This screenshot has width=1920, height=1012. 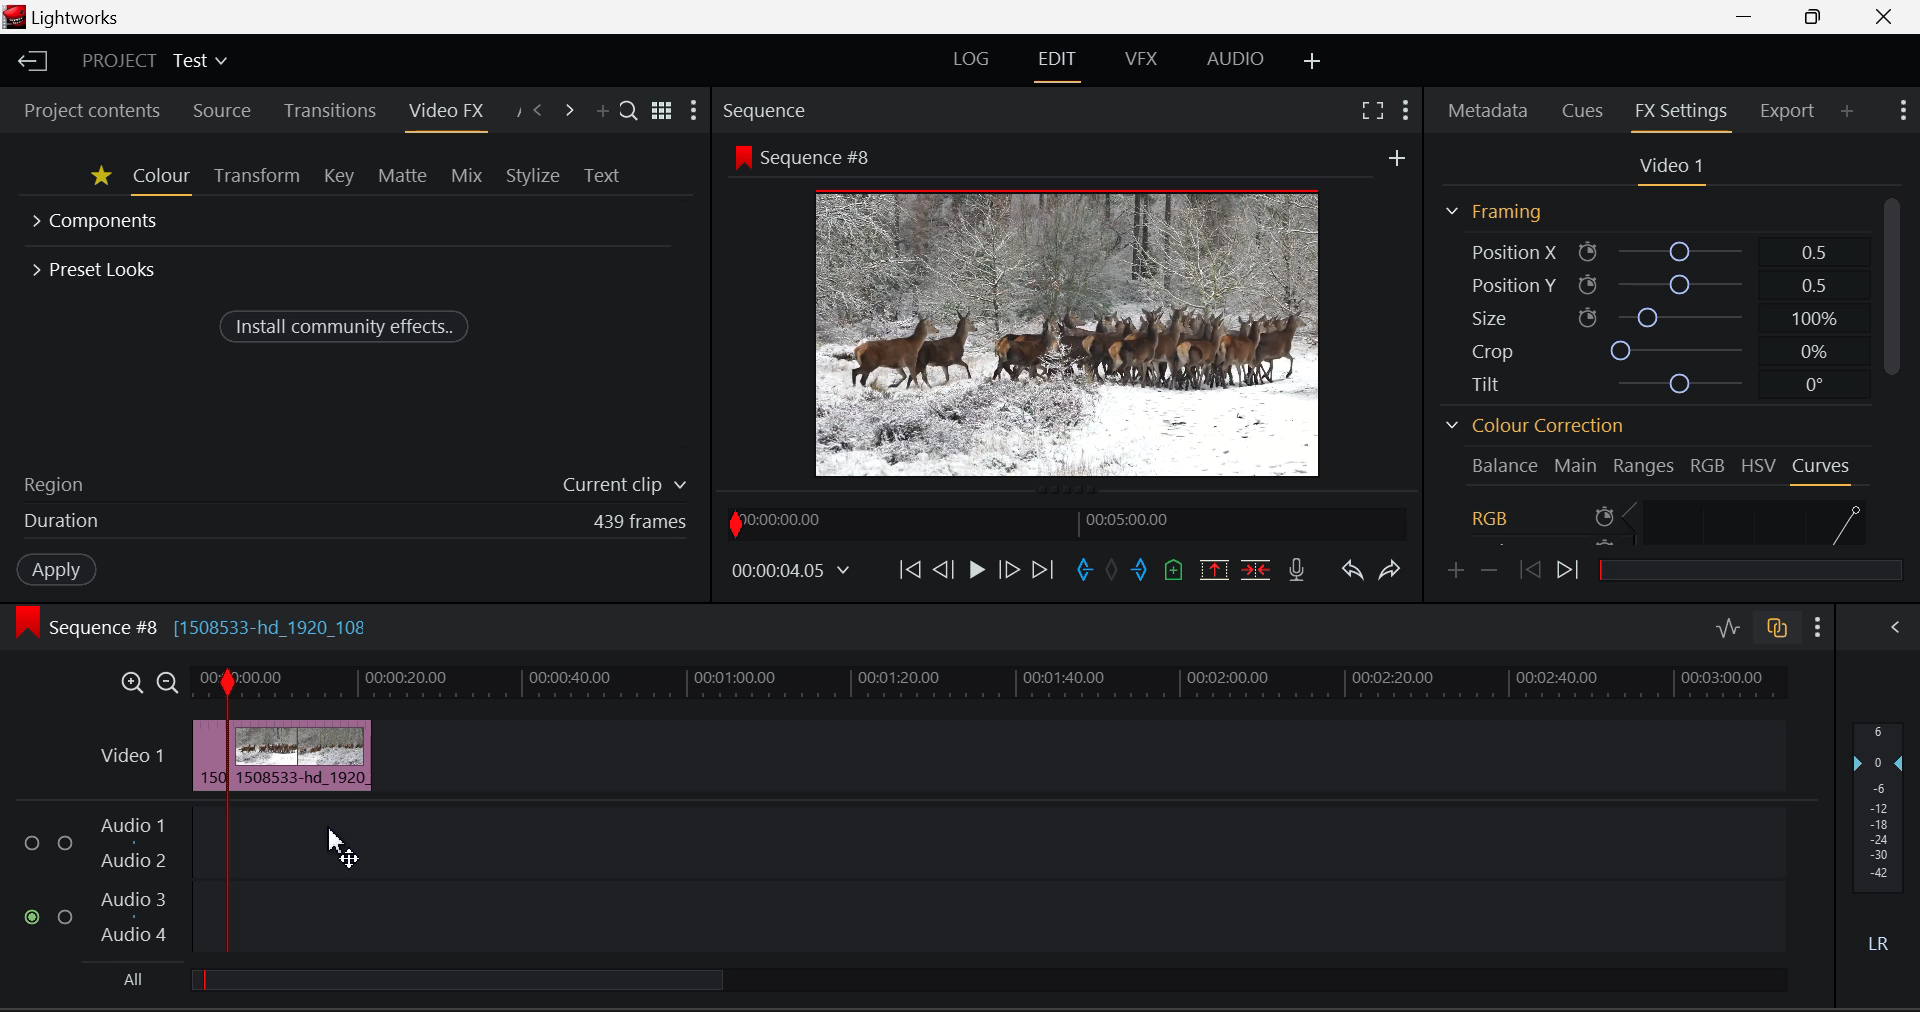 What do you see at coordinates (282, 756) in the screenshot?
I see `Clip Cut` at bounding box center [282, 756].